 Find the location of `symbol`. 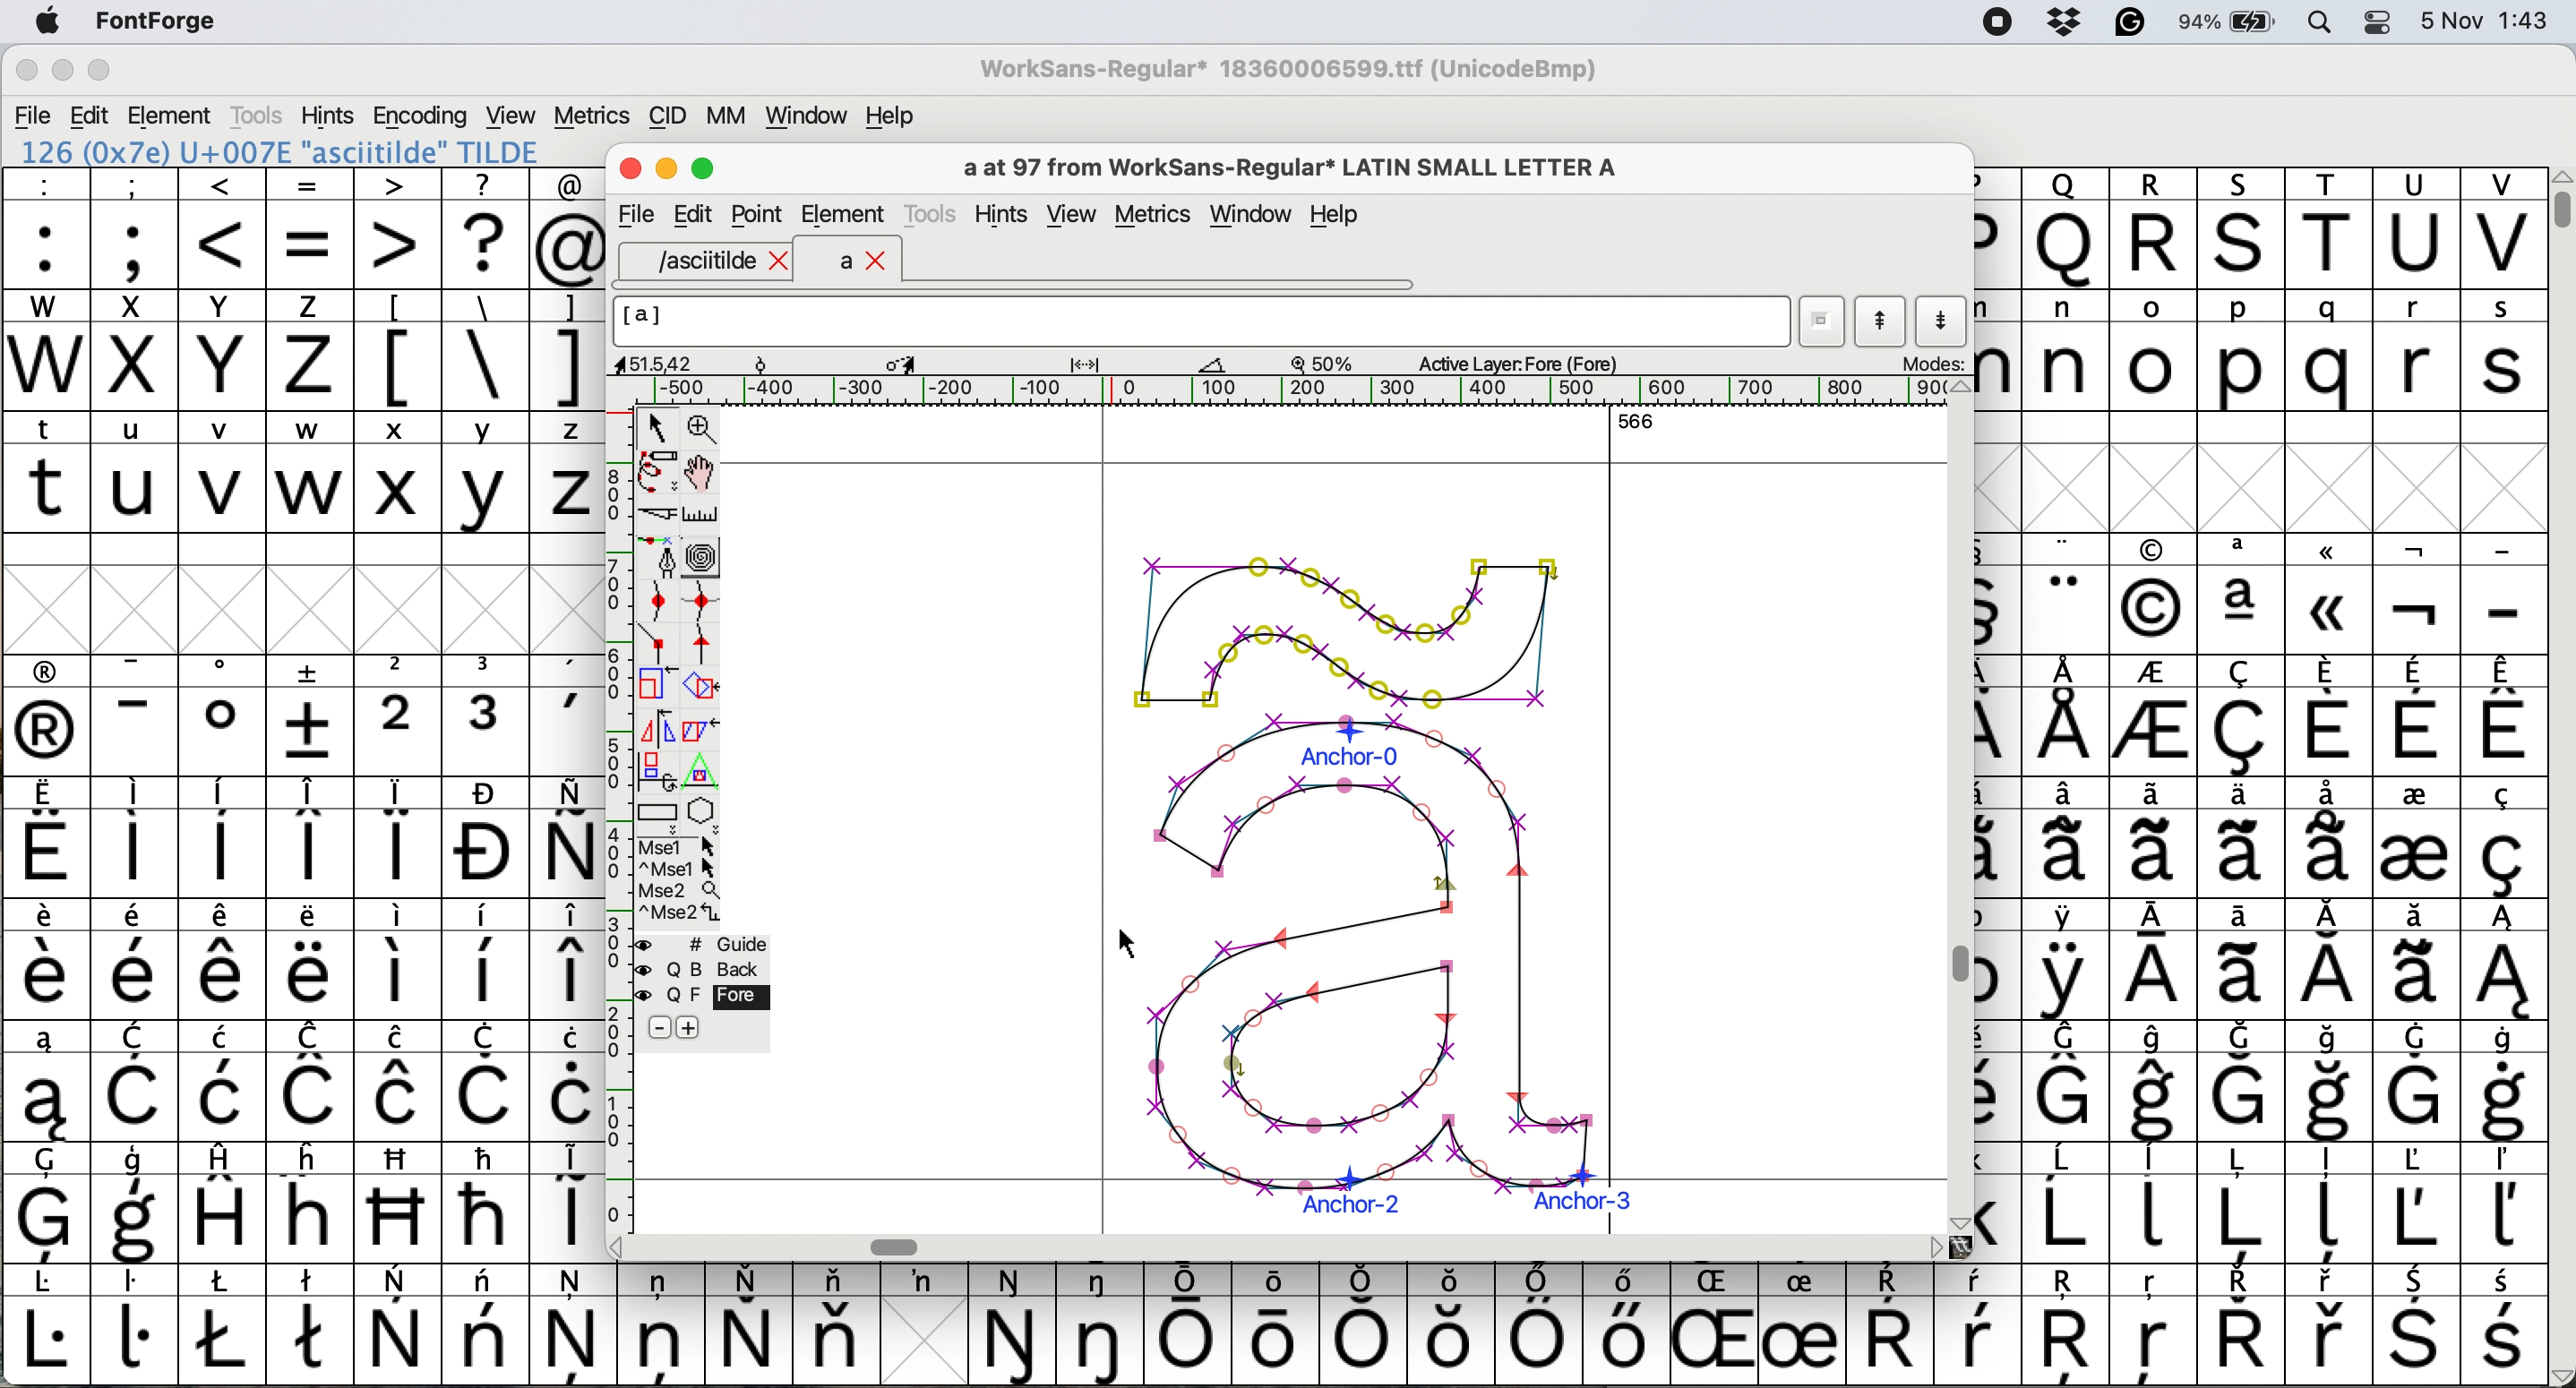

symbol is located at coordinates (1014, 1326).